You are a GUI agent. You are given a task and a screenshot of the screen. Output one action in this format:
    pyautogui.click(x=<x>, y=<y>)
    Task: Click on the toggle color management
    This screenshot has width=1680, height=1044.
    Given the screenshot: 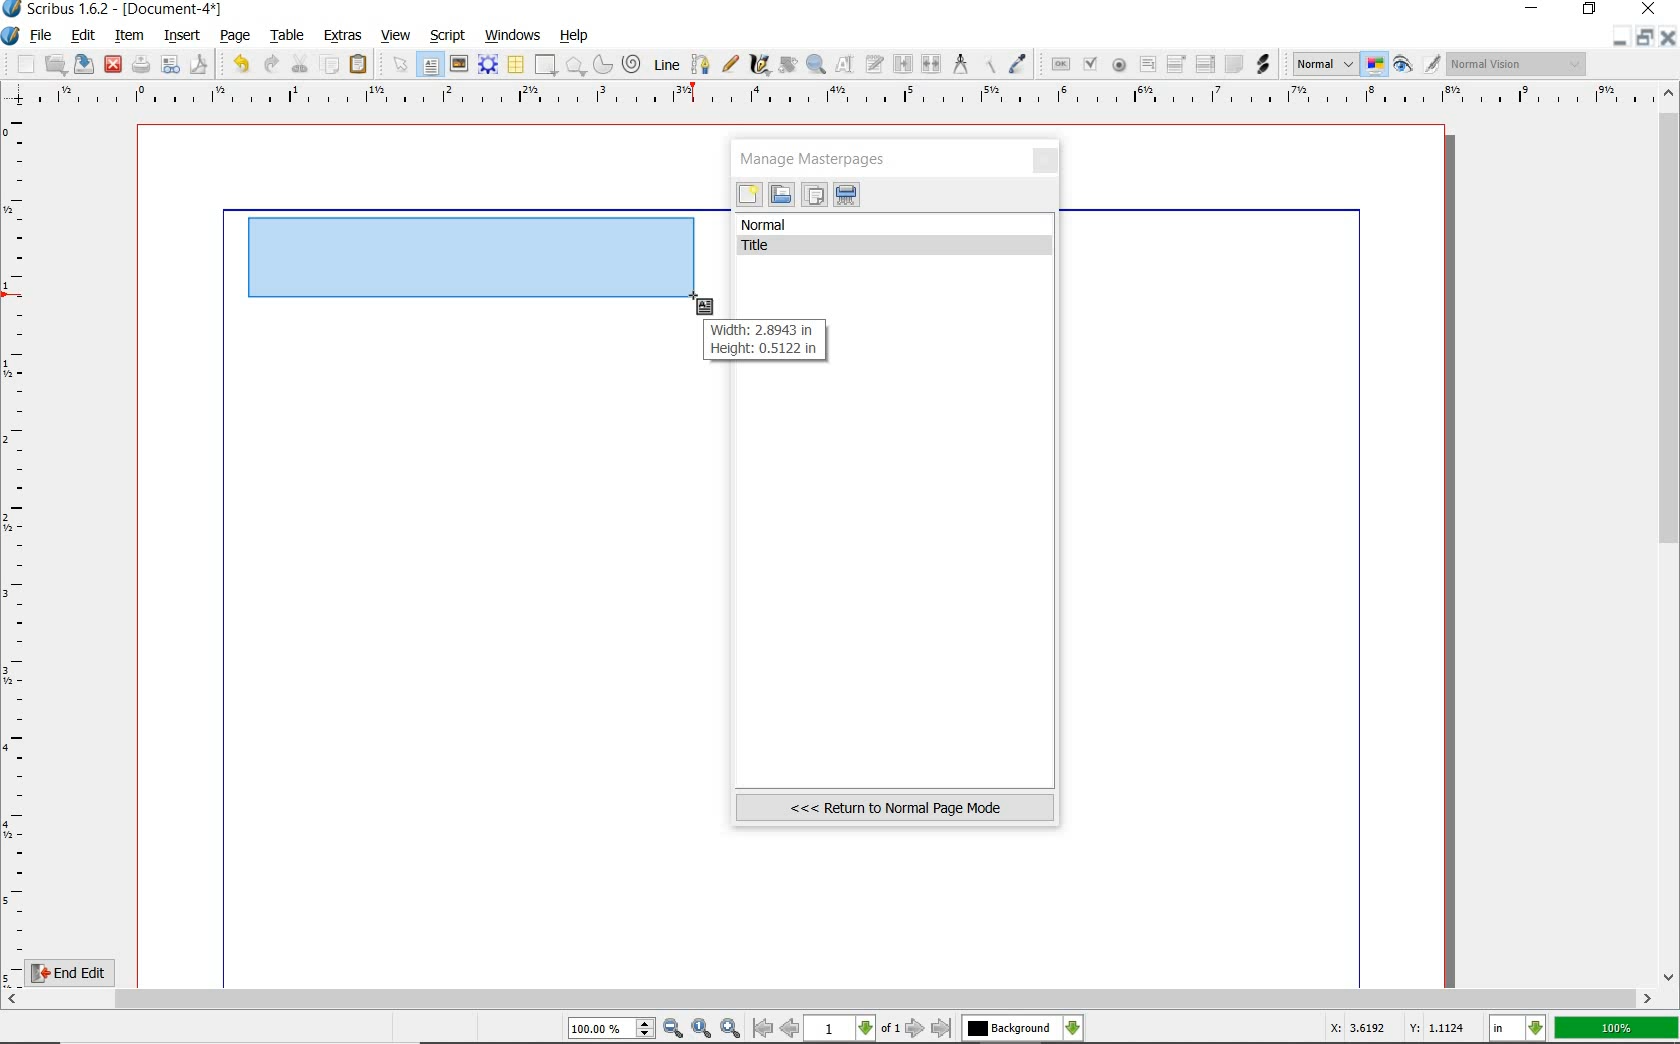 What is the action you would take?
    pyautogui.click(x=1376, y=66)
    